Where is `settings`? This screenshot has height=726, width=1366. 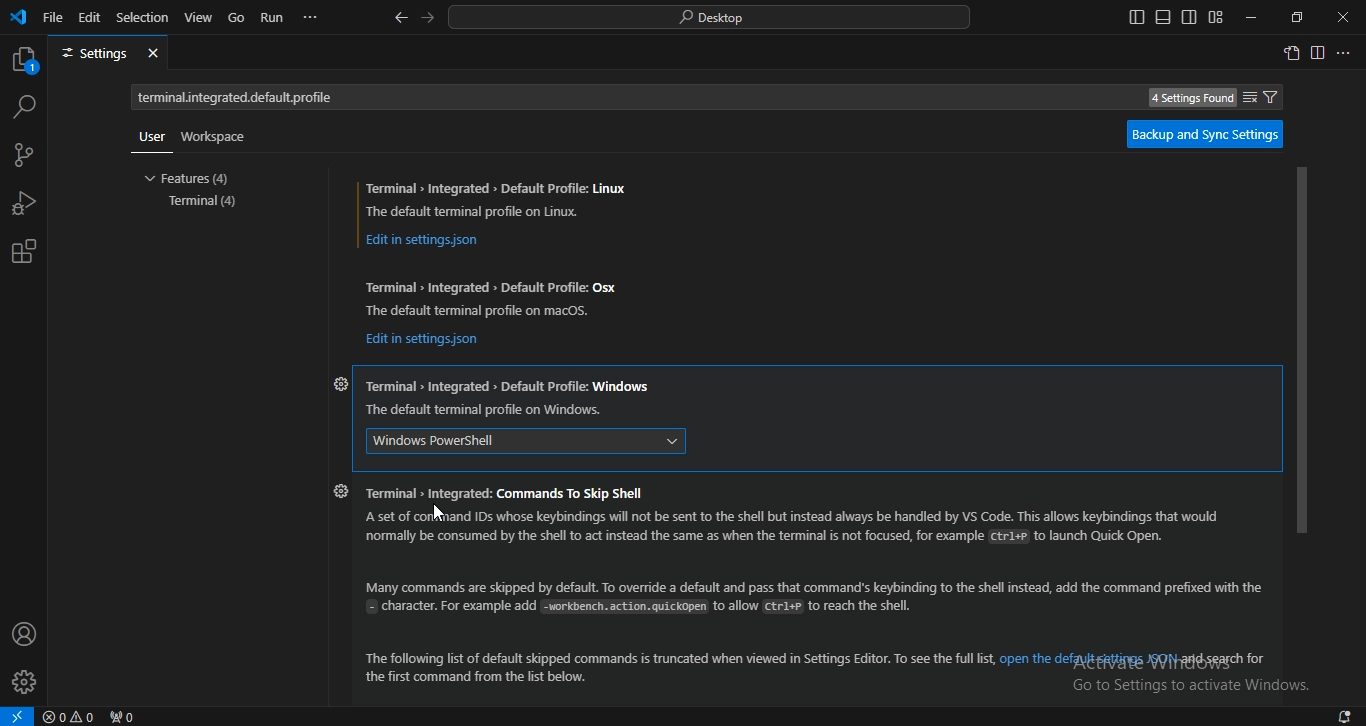
settings is located at coordinates (341, 385).